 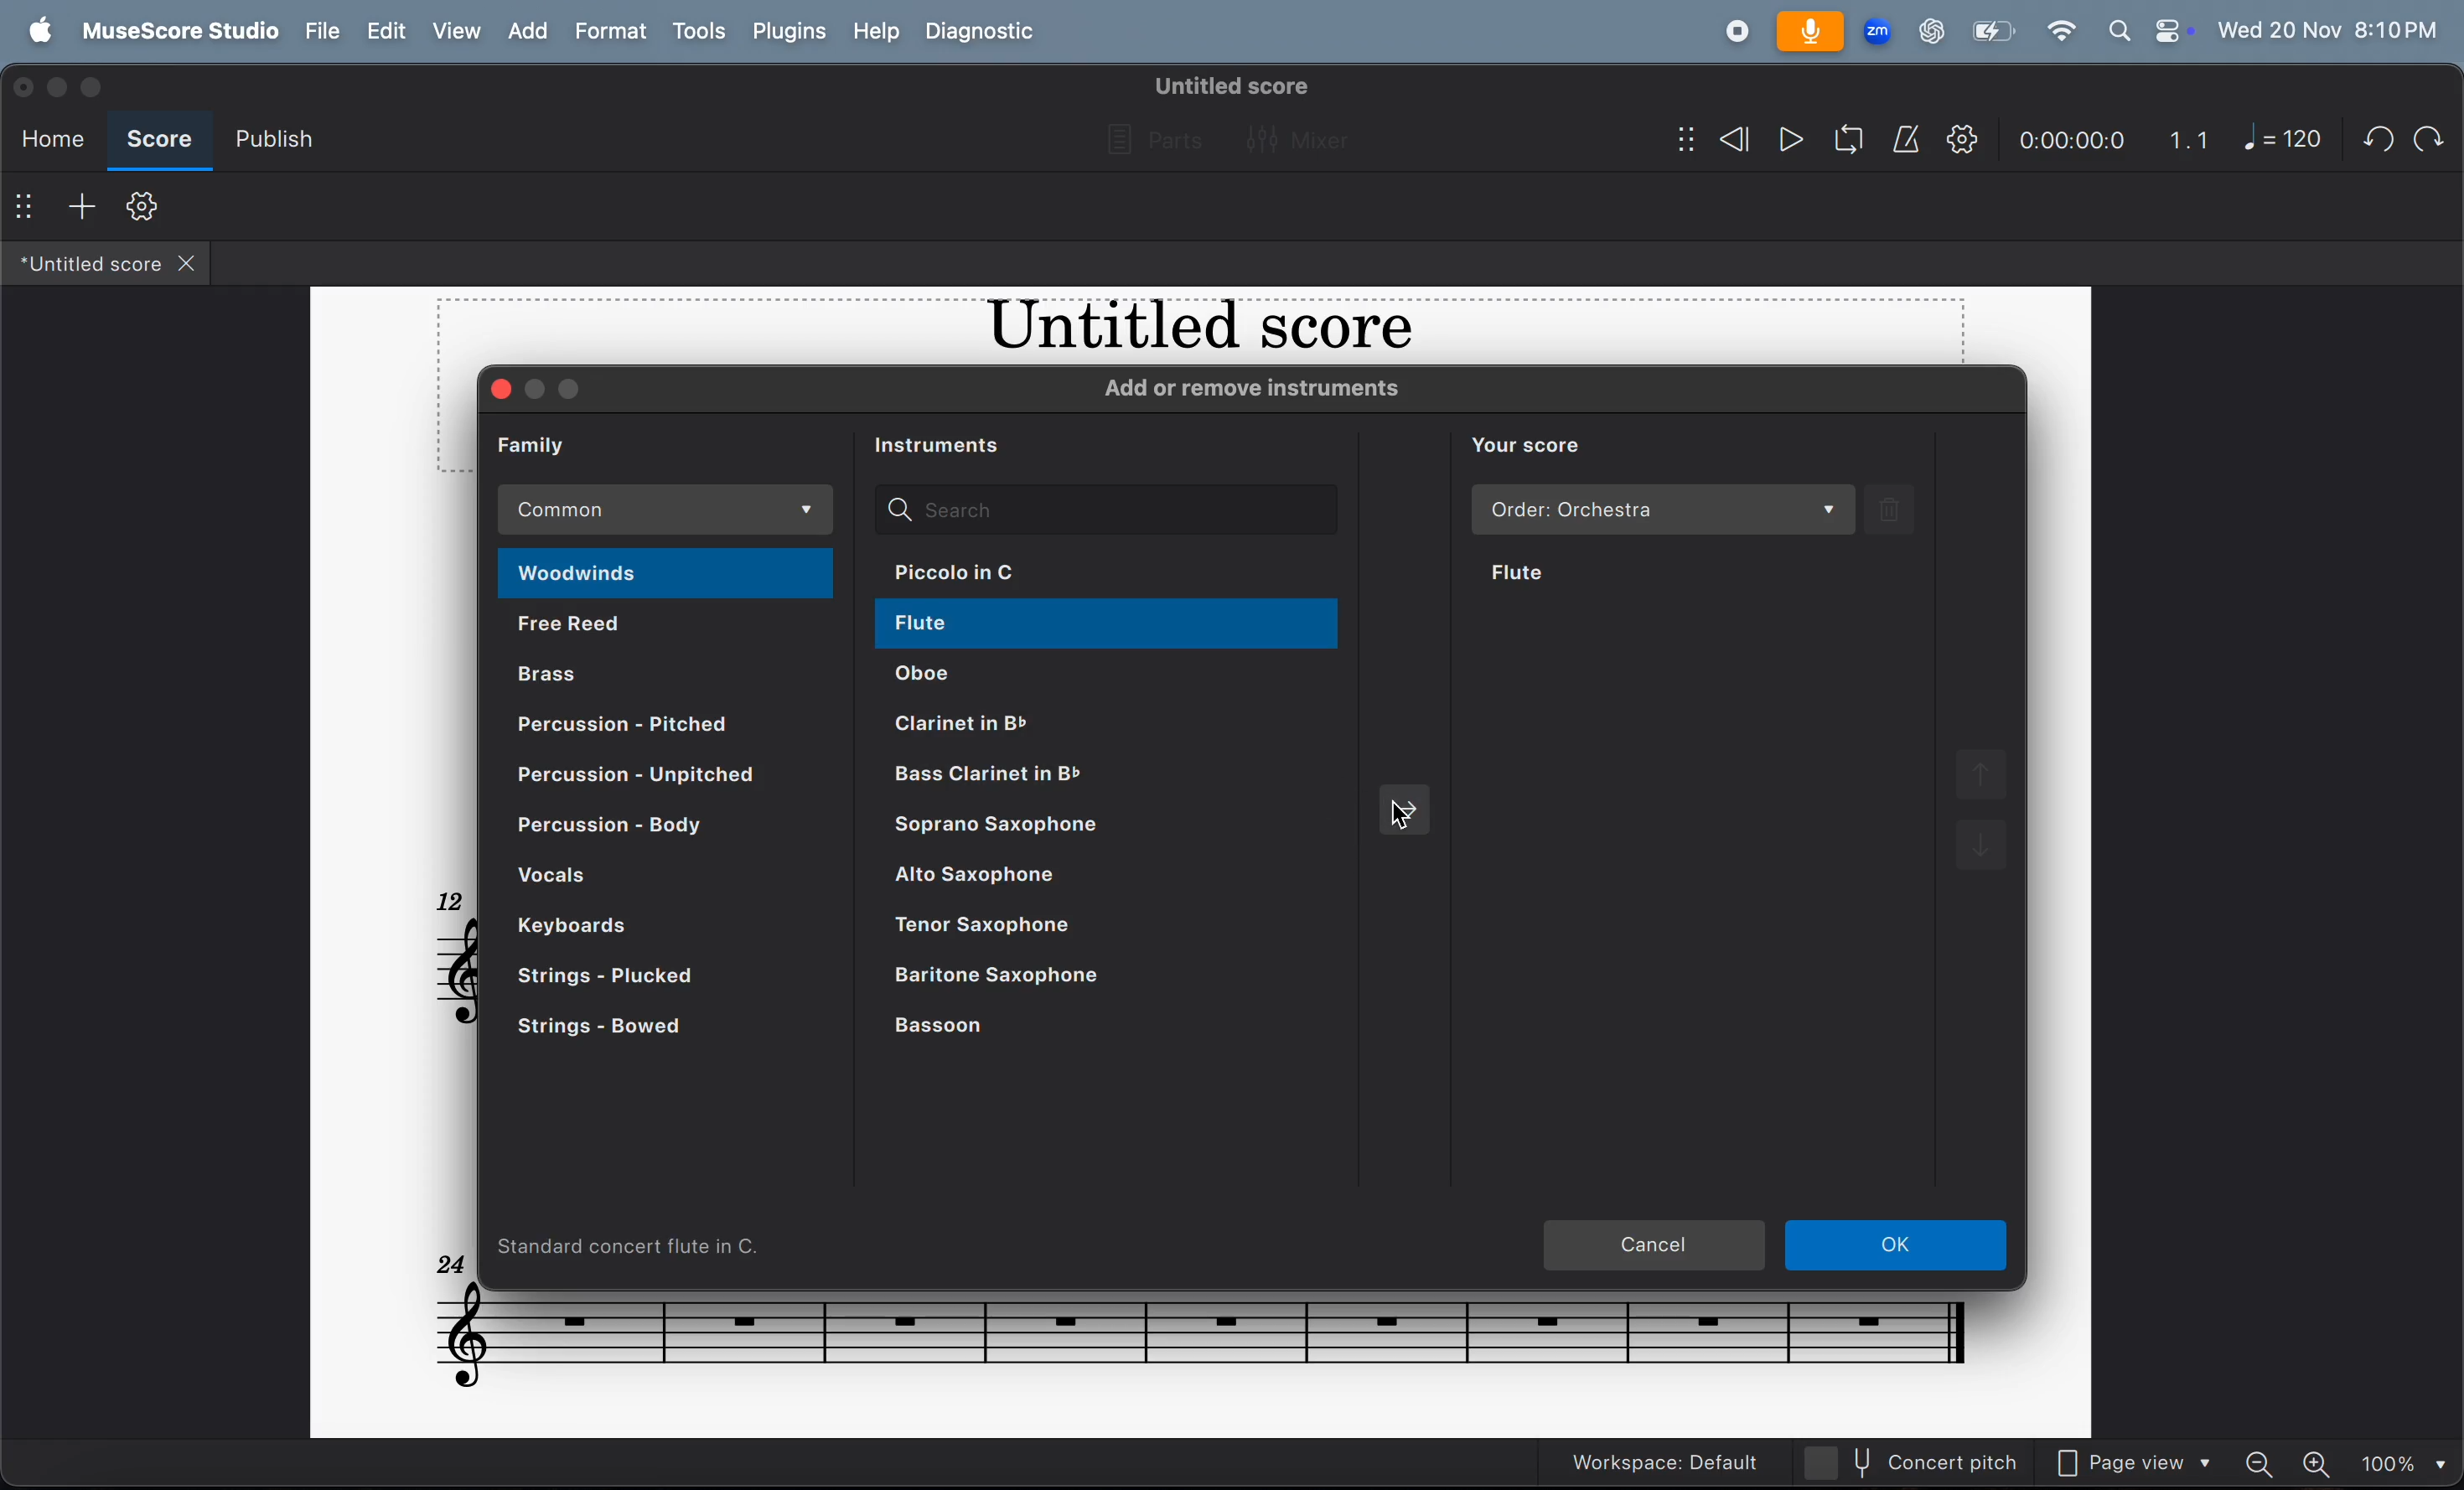 I want to click on home, so click(x=54, y=137).